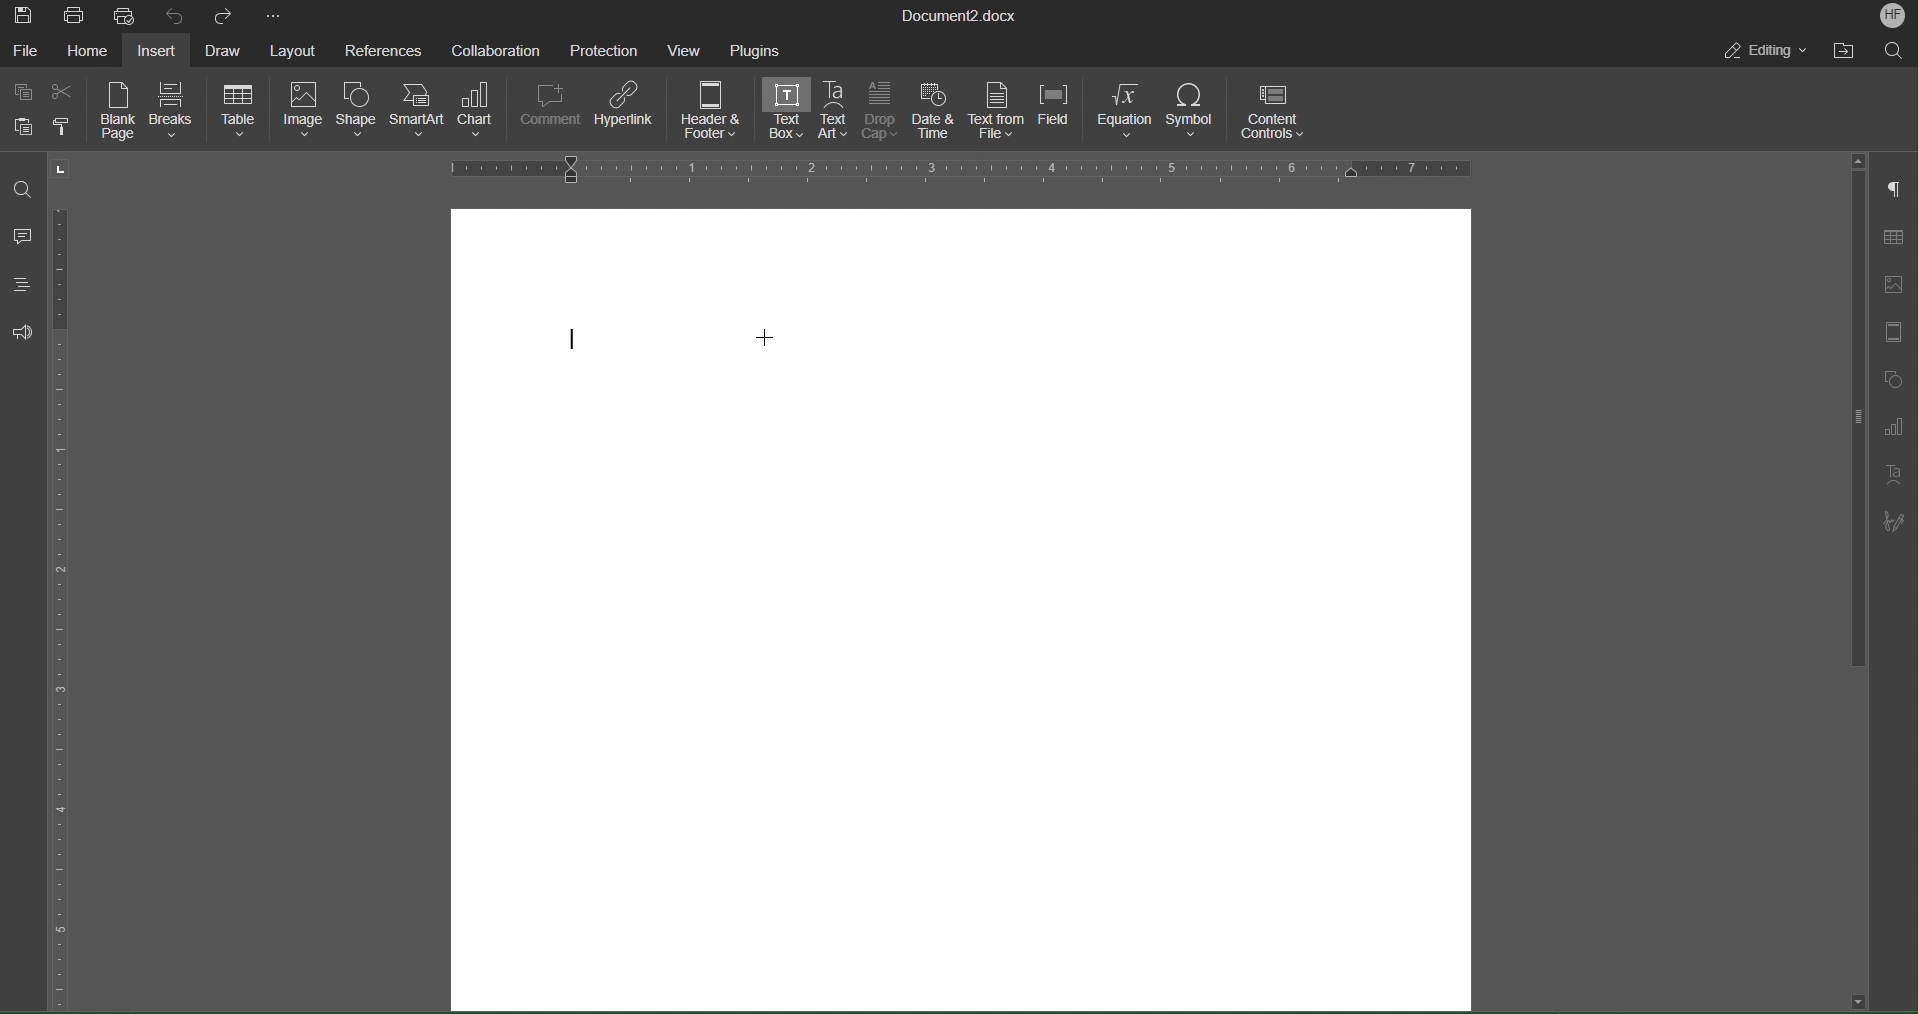 The width and height of the screenshot is (1918, 1014). What do you see at coordinates (290, 50) in the screenshot?
I see `Layout` at bounding box center [290, 50].